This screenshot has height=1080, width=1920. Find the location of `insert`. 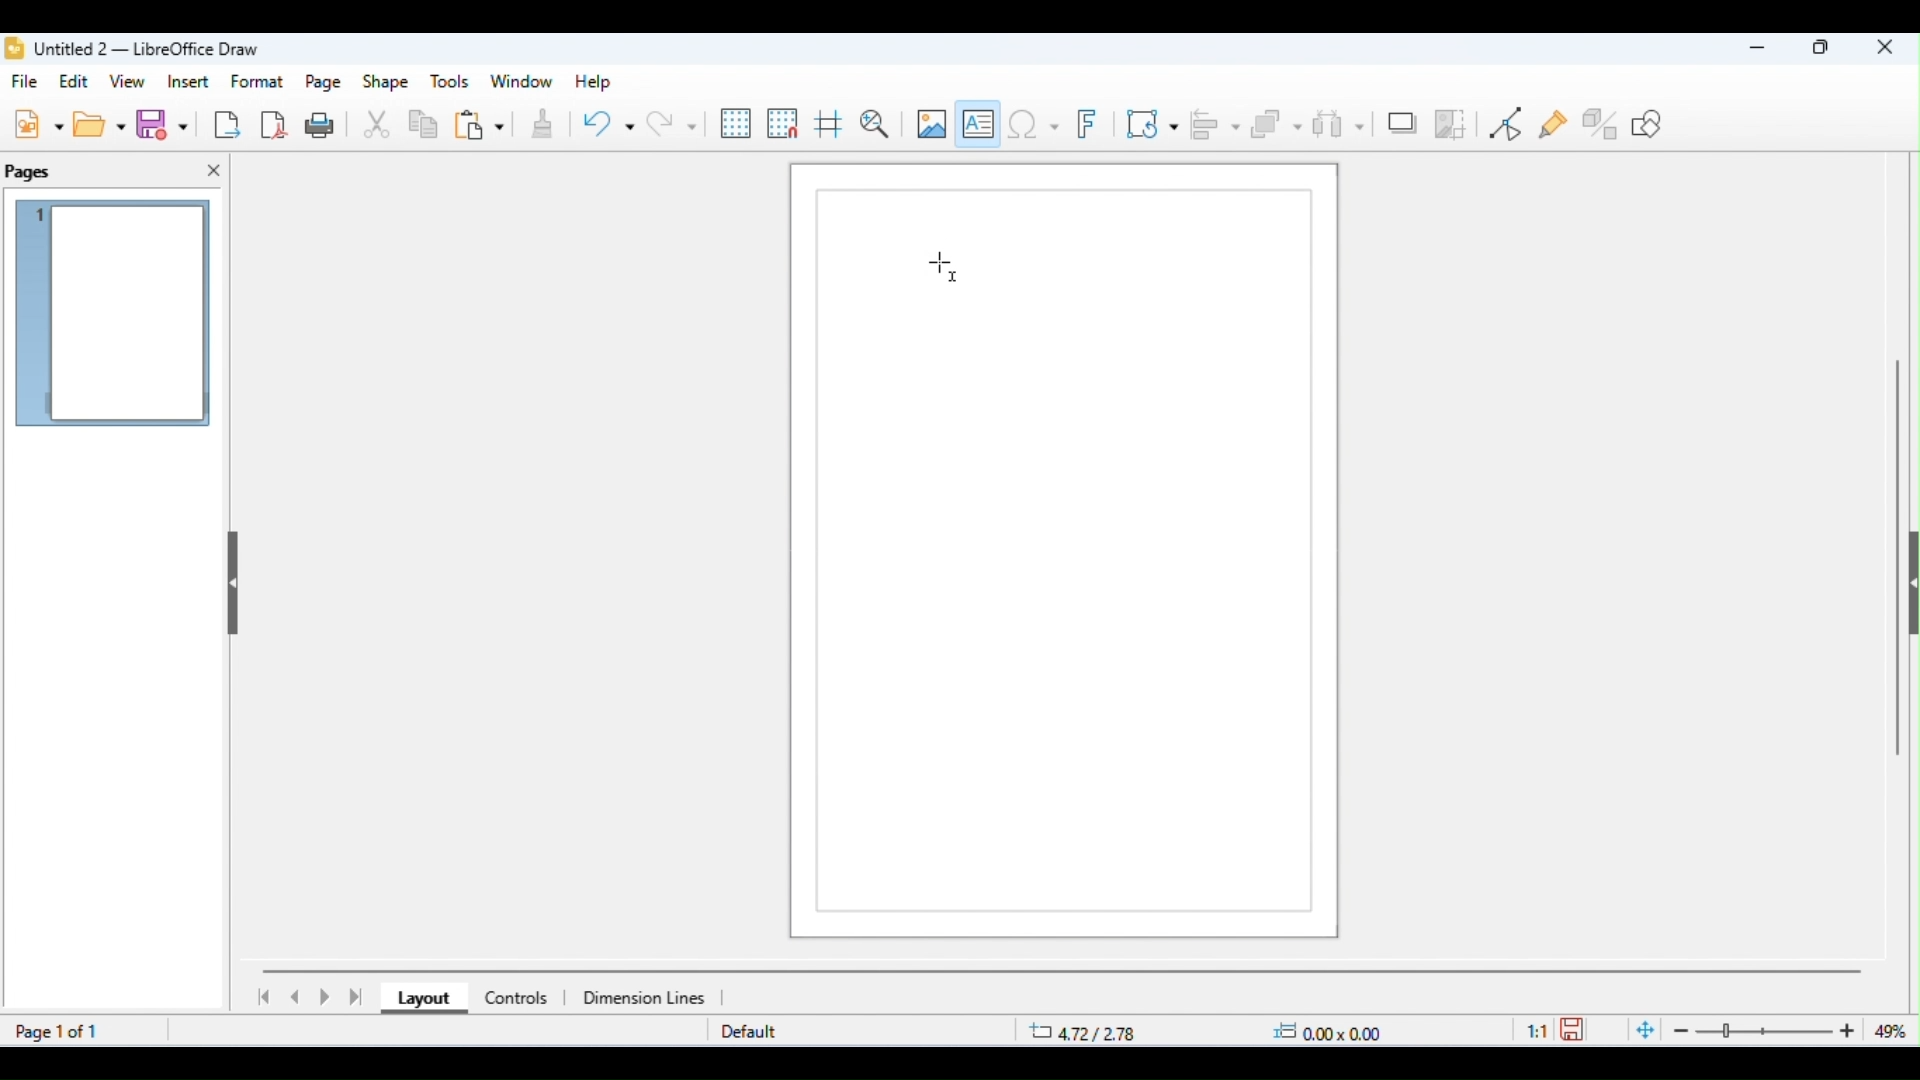

insert is located at coordinates (188, 81).